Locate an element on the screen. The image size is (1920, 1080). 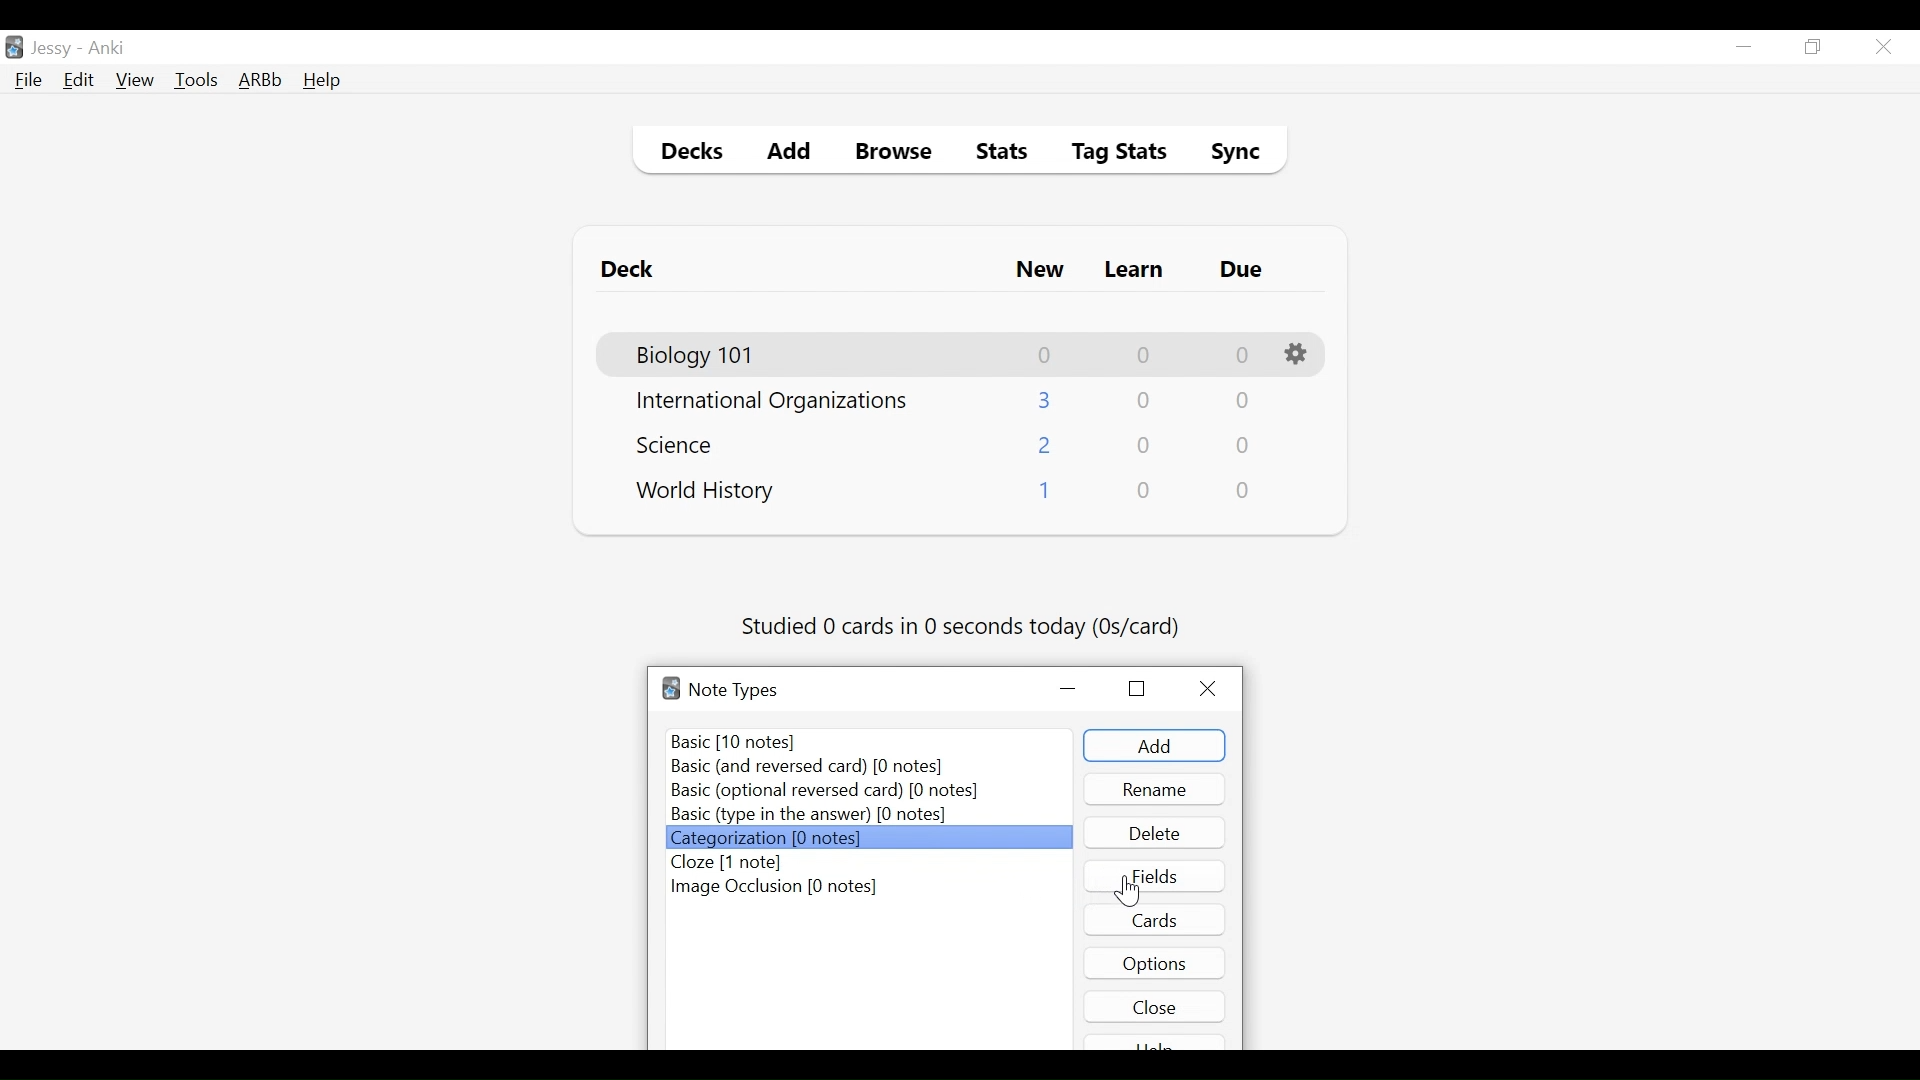
Due Card Count is located at coordinates (1243, 356).